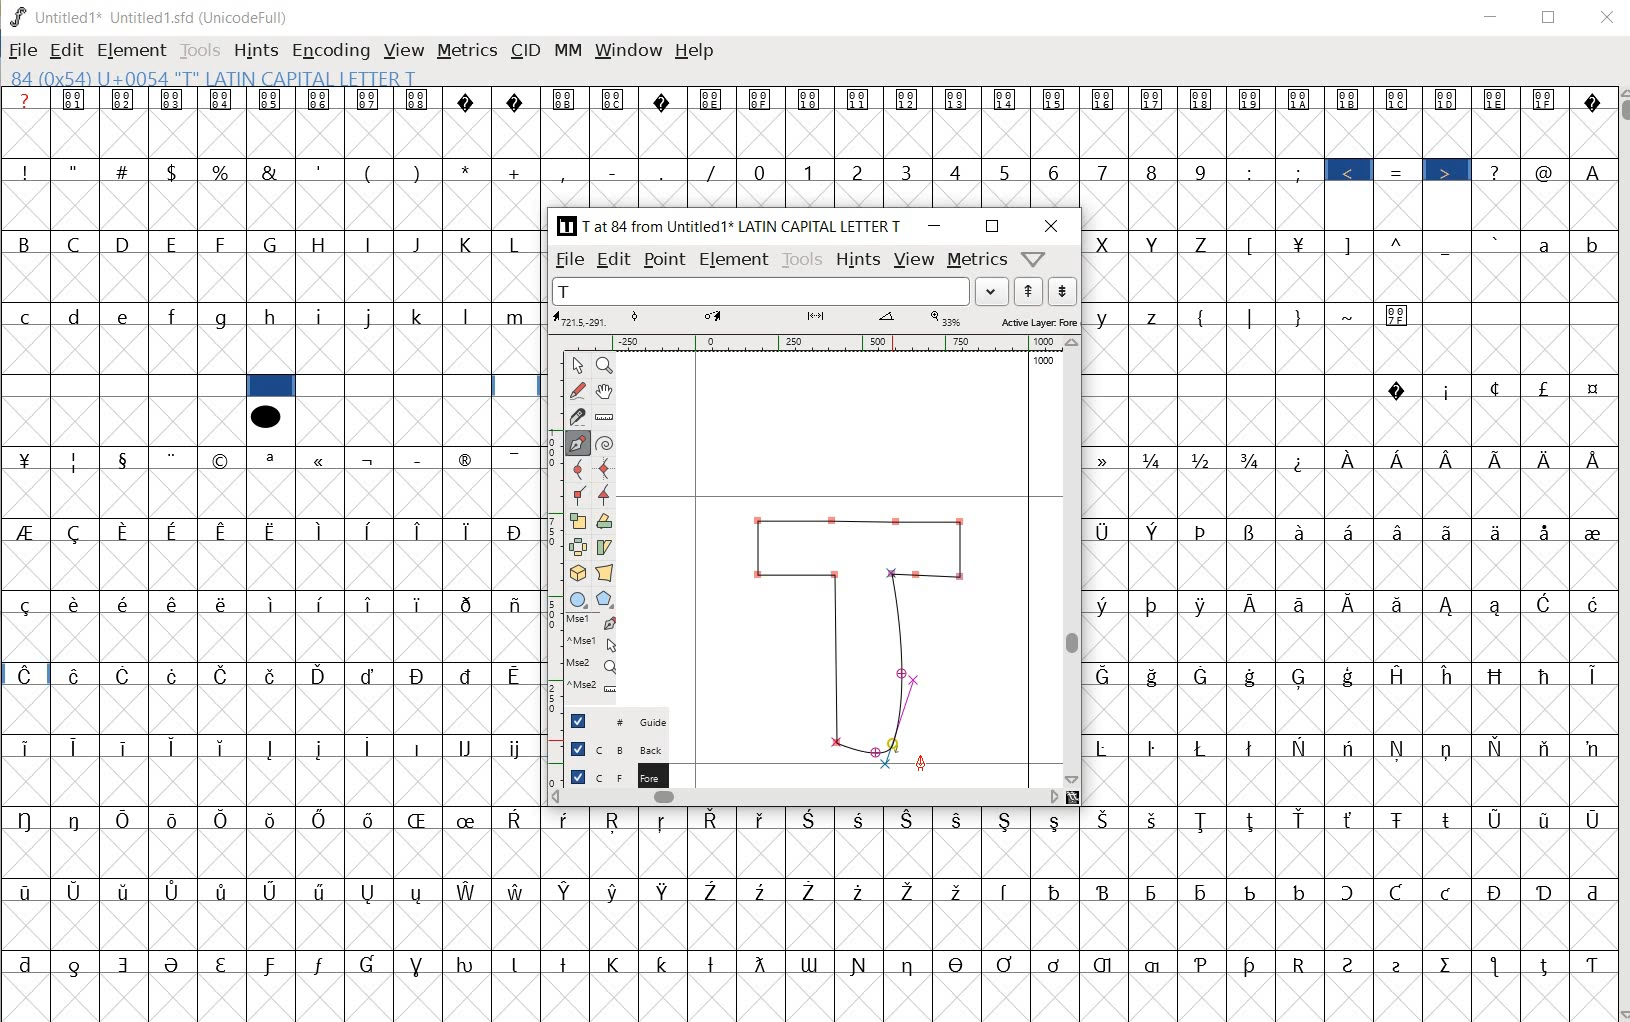 Image resolution: width=1630 pixels, height=1022 pixels. What do you see at coordinates (420, 101) in the screenshot?
I see `Symbol` at bounding box center [420, 101].